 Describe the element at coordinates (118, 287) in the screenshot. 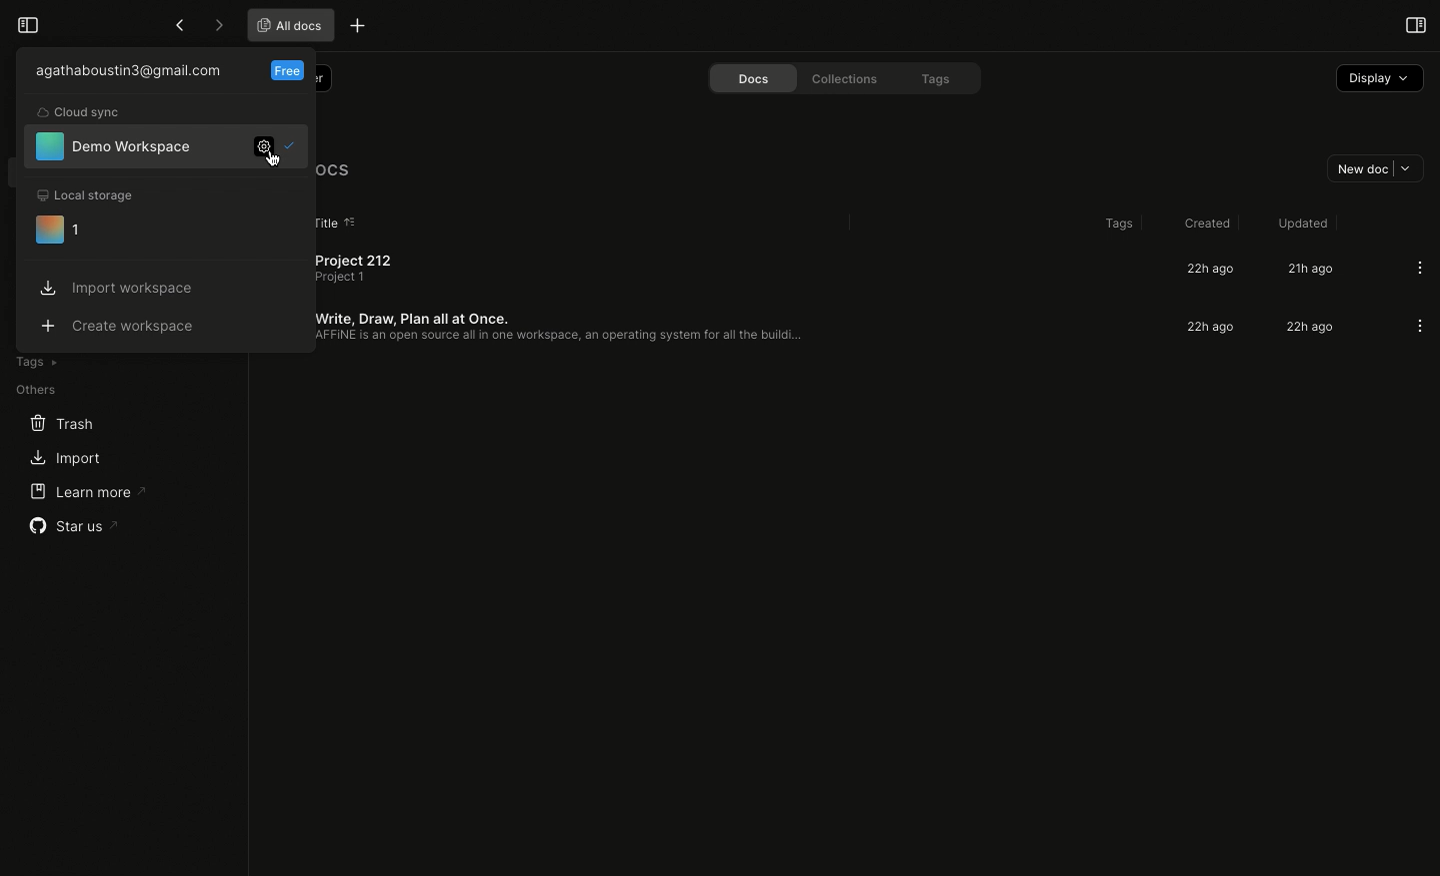

I see `Import workspace` at that location.